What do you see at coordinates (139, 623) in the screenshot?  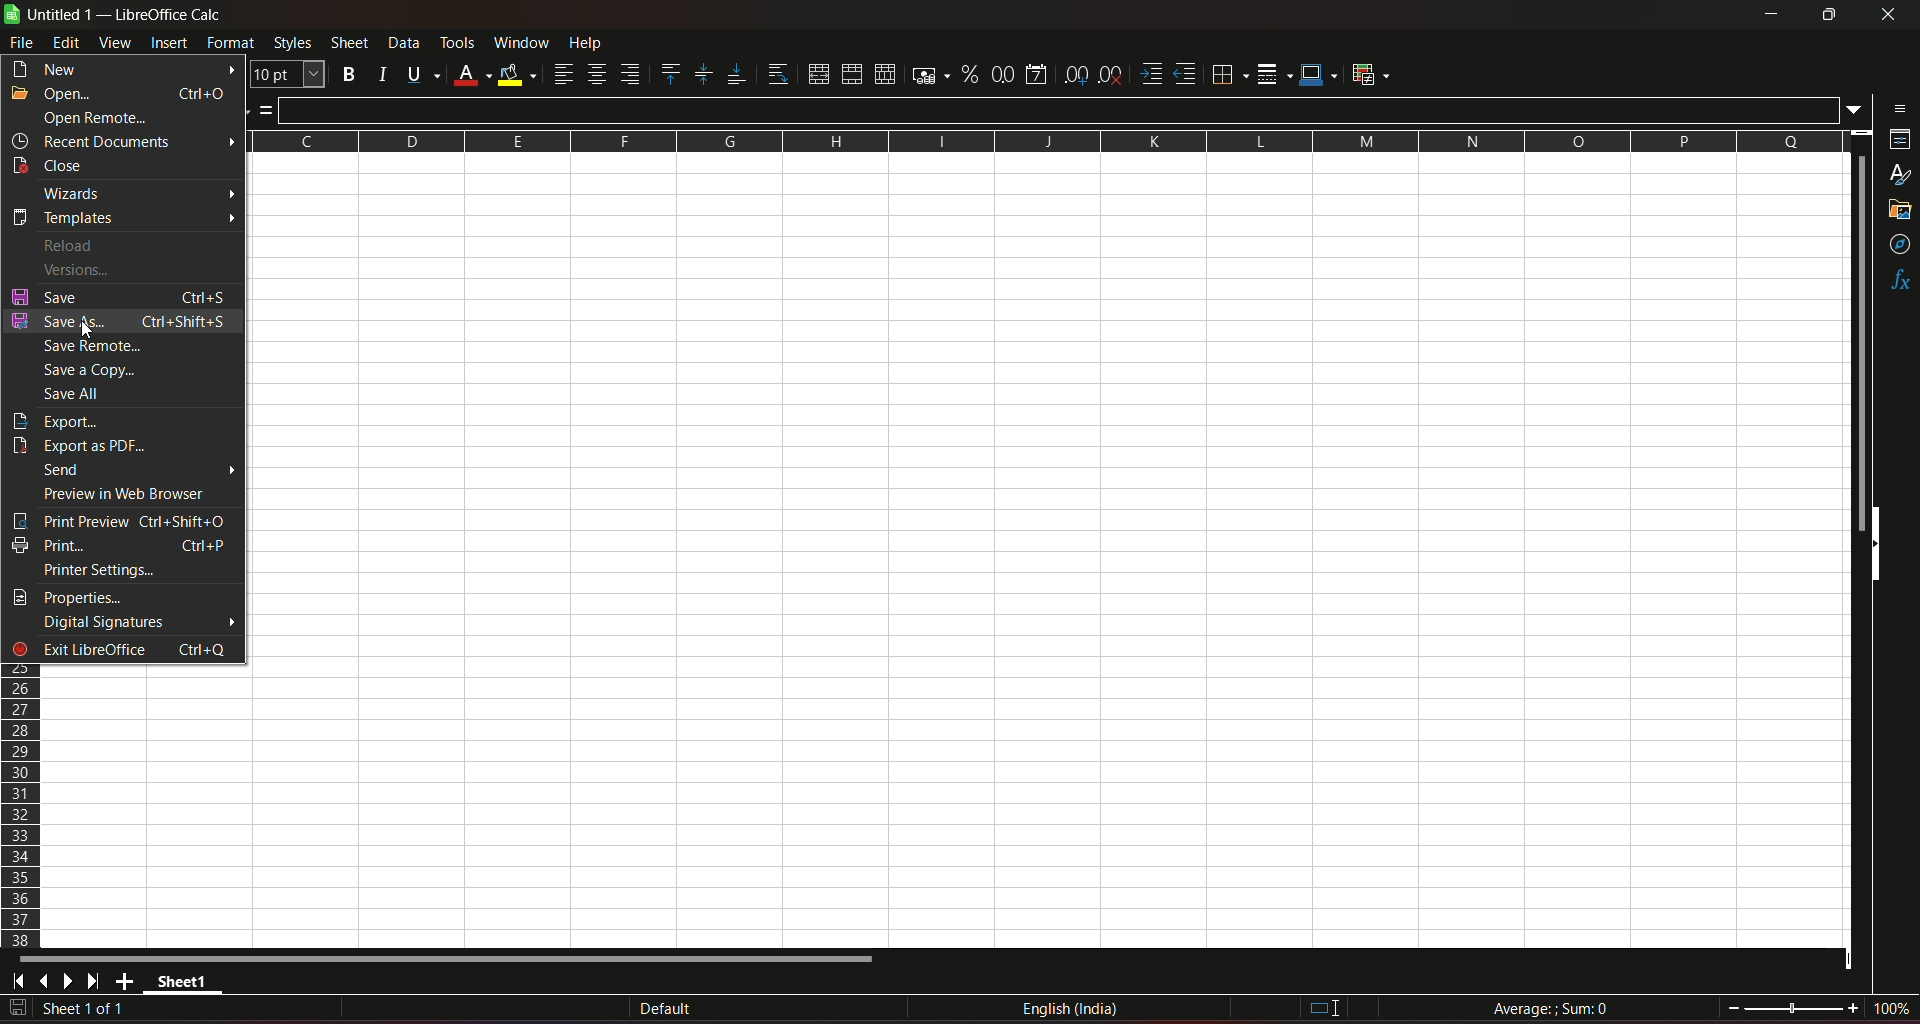 I see `digital signatures` at bounding box center [139, 623].